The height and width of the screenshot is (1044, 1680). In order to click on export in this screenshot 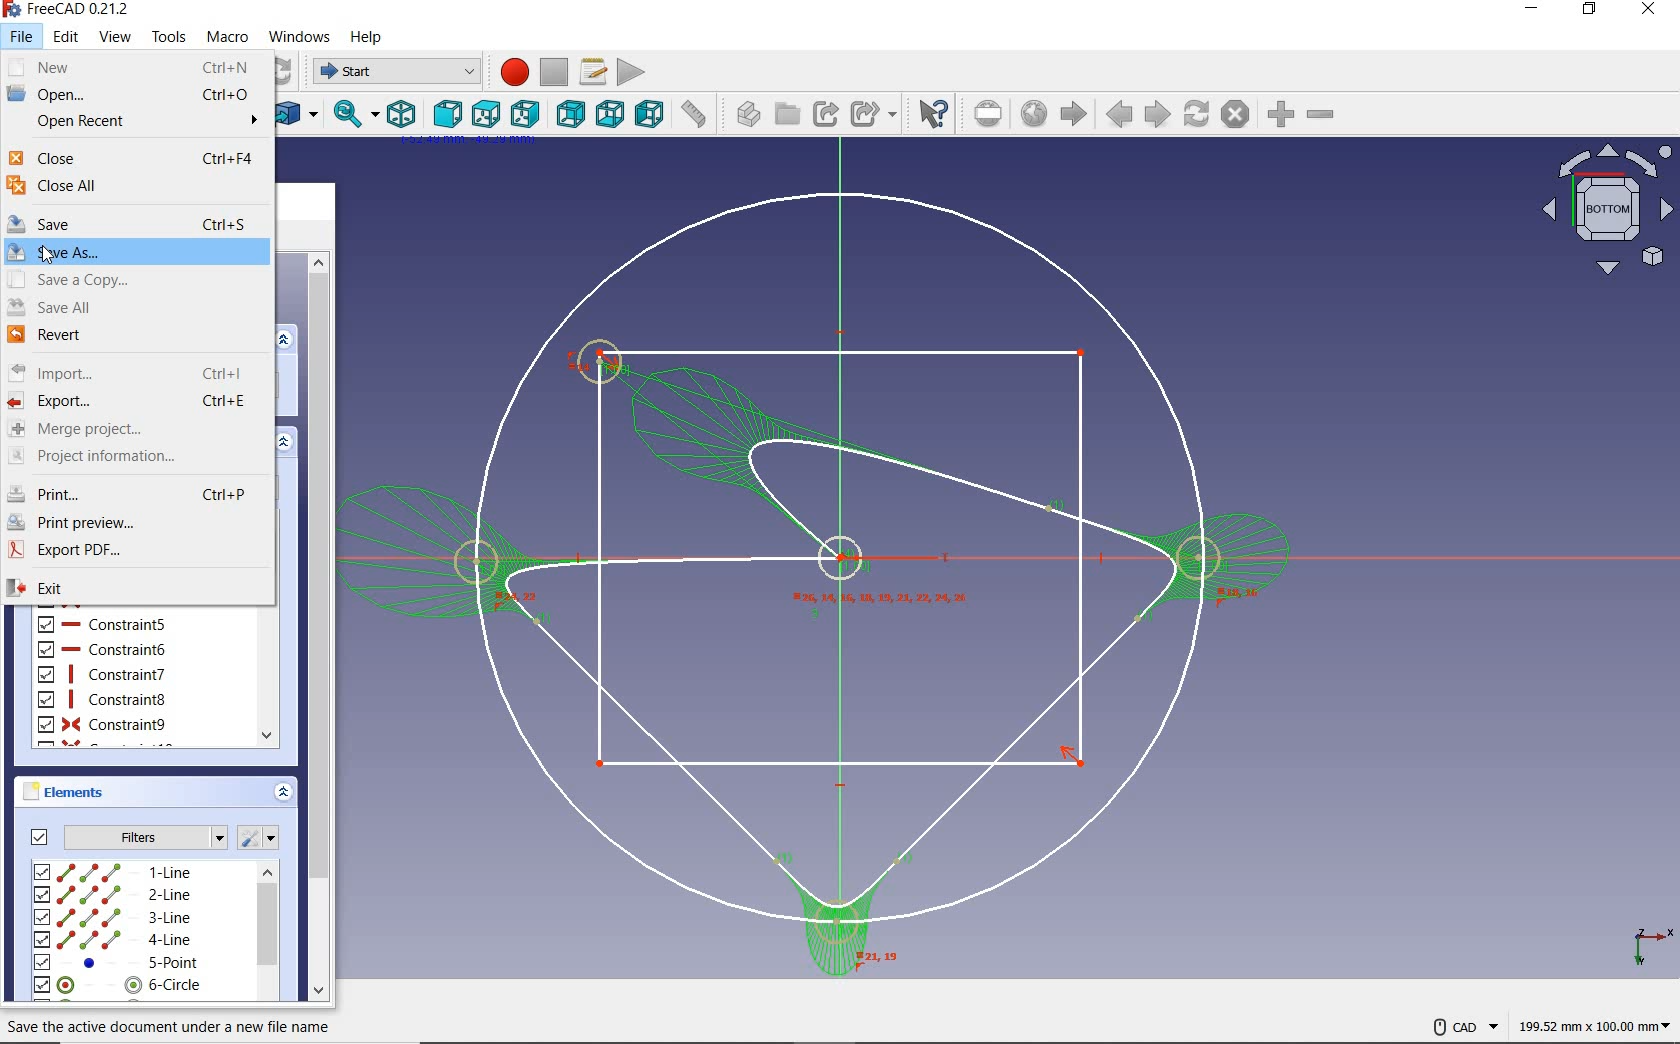, I will do `click(133, 401)`.